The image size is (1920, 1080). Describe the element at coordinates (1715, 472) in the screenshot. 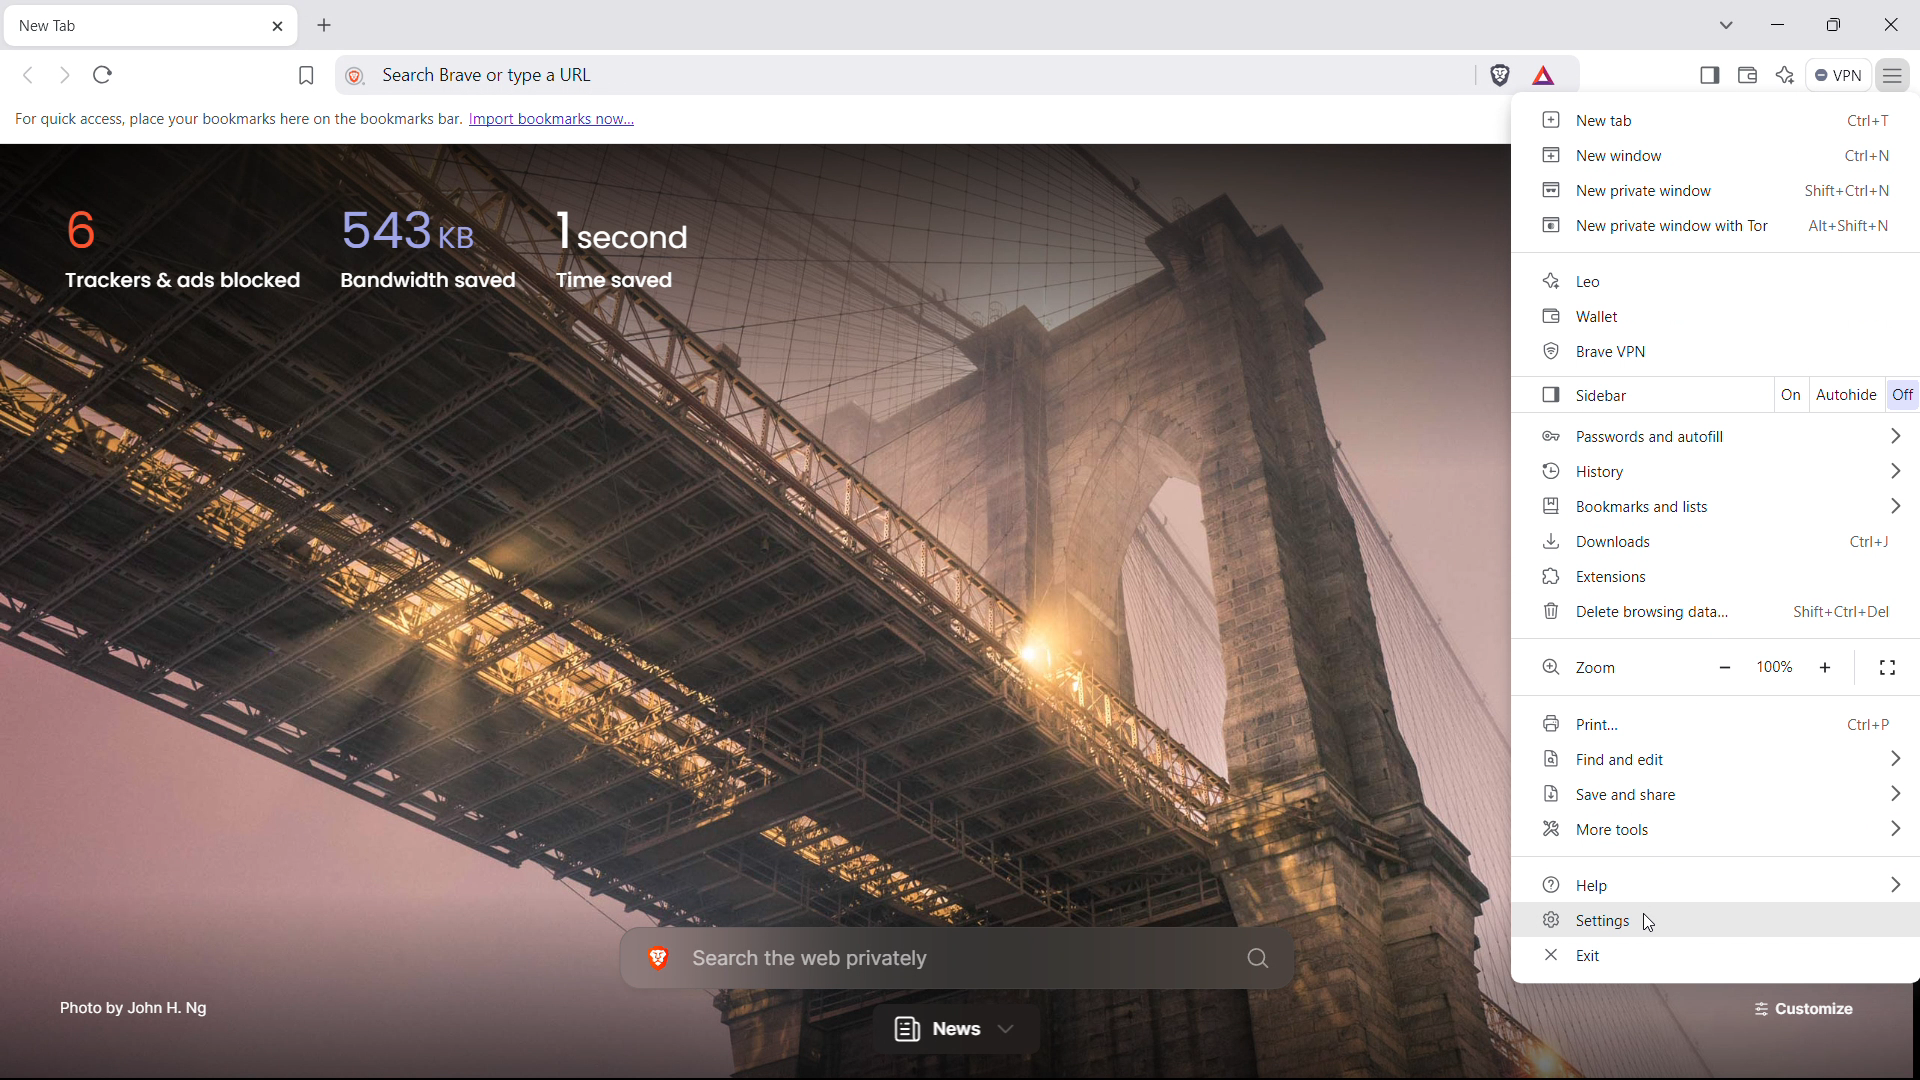

I see `history` at that location.